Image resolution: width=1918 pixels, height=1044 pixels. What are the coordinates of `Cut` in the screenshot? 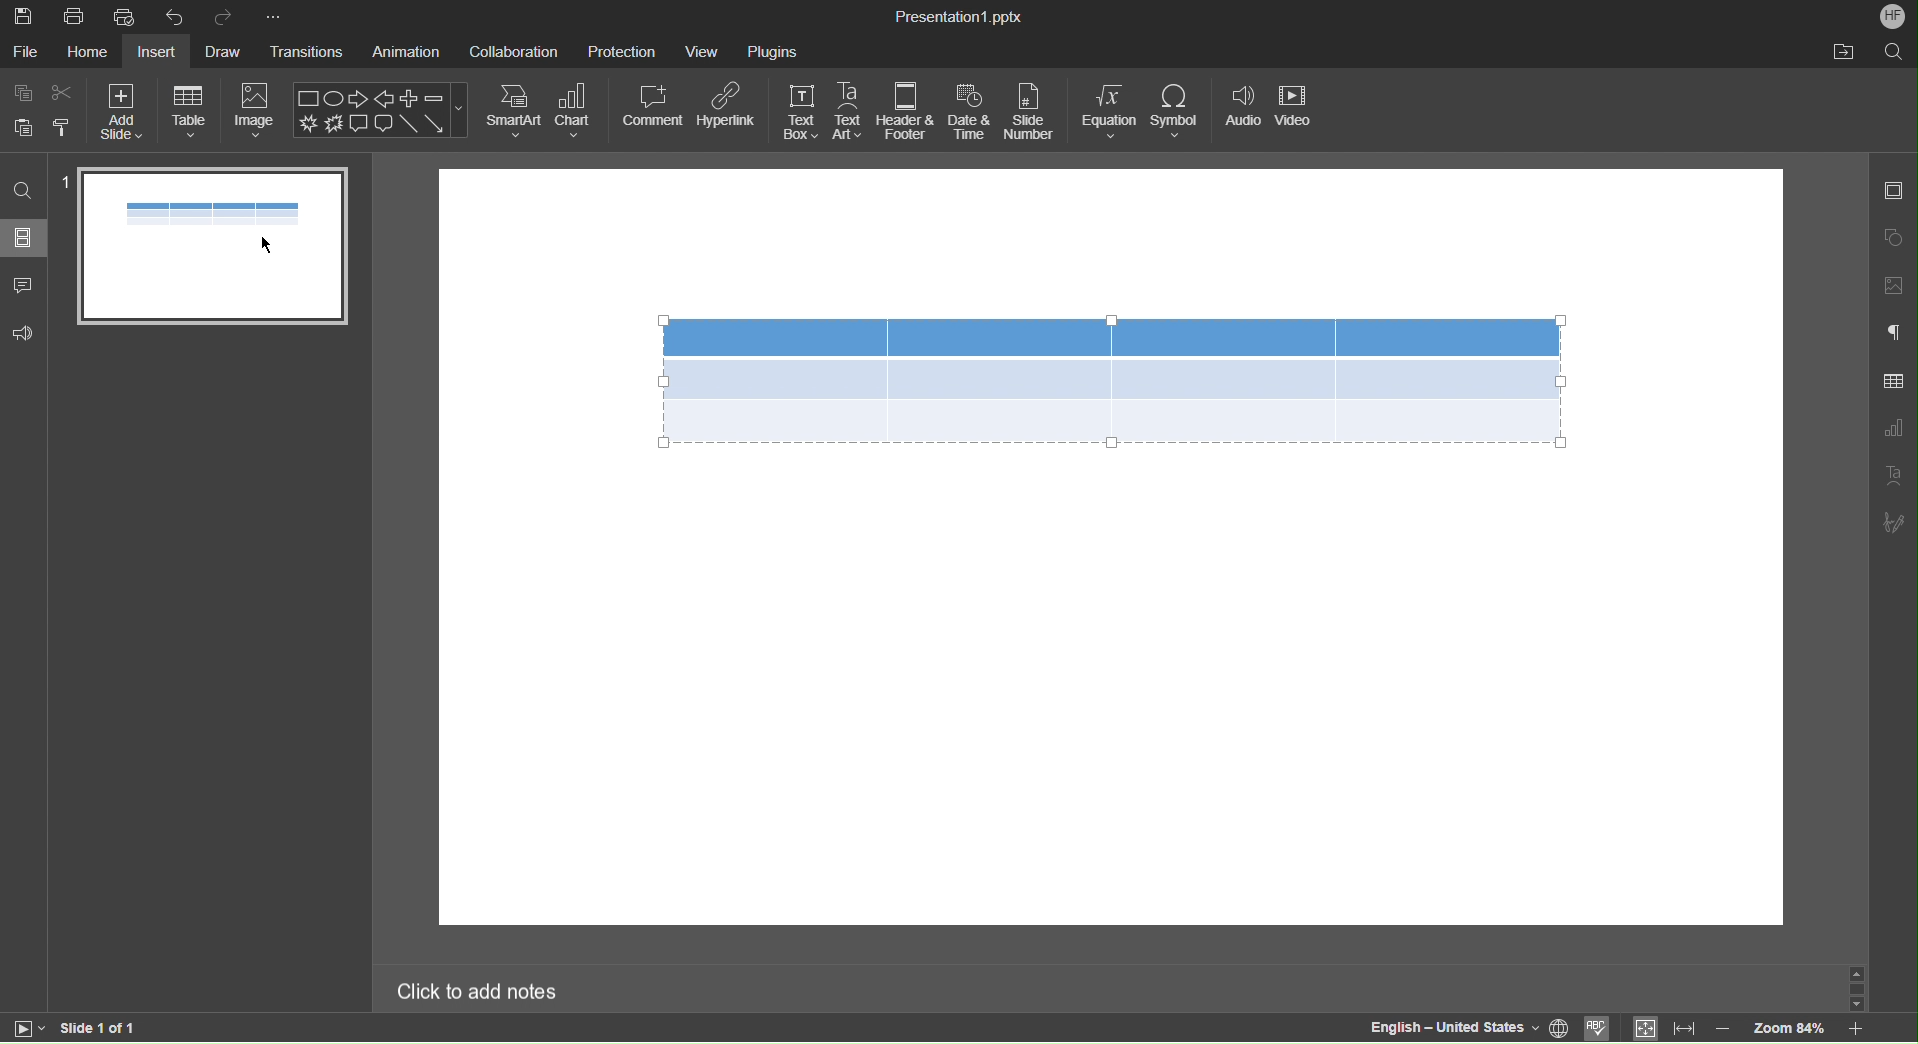 It's located at (64, 93).